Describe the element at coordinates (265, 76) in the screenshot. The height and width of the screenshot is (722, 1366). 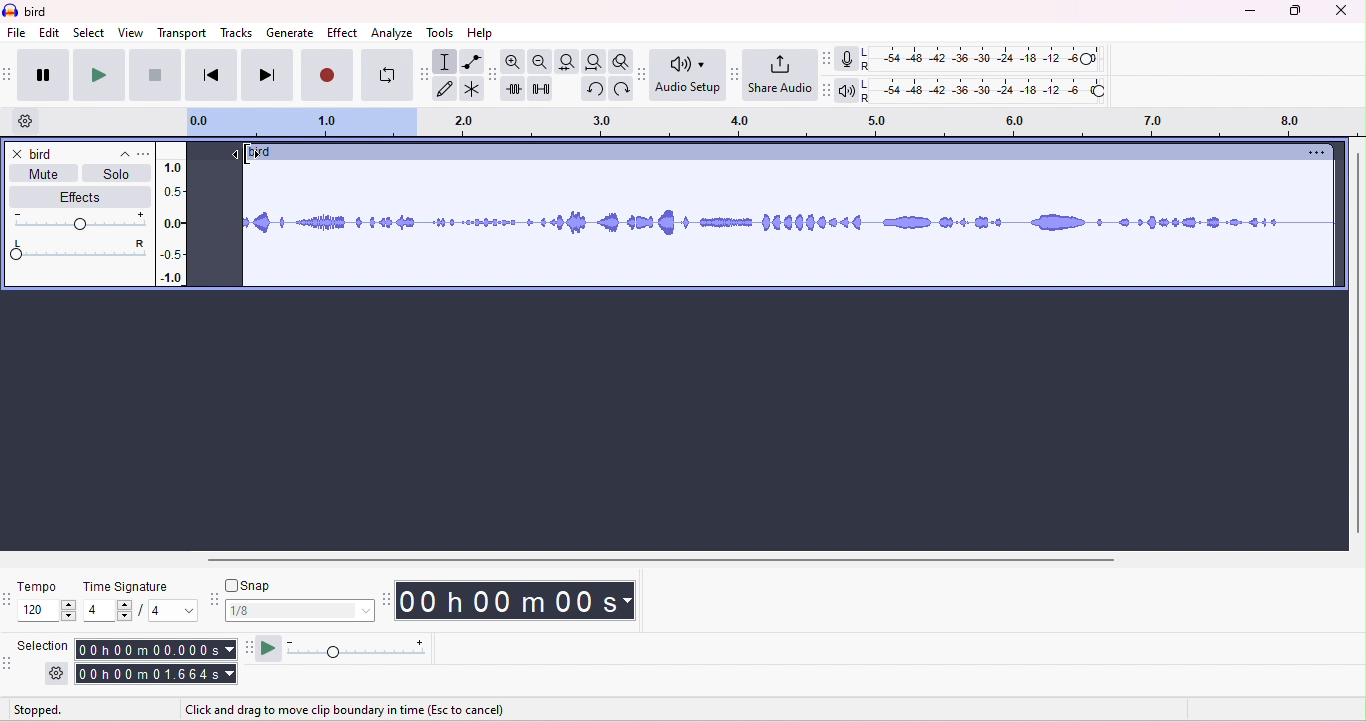
I see `next` at that location.